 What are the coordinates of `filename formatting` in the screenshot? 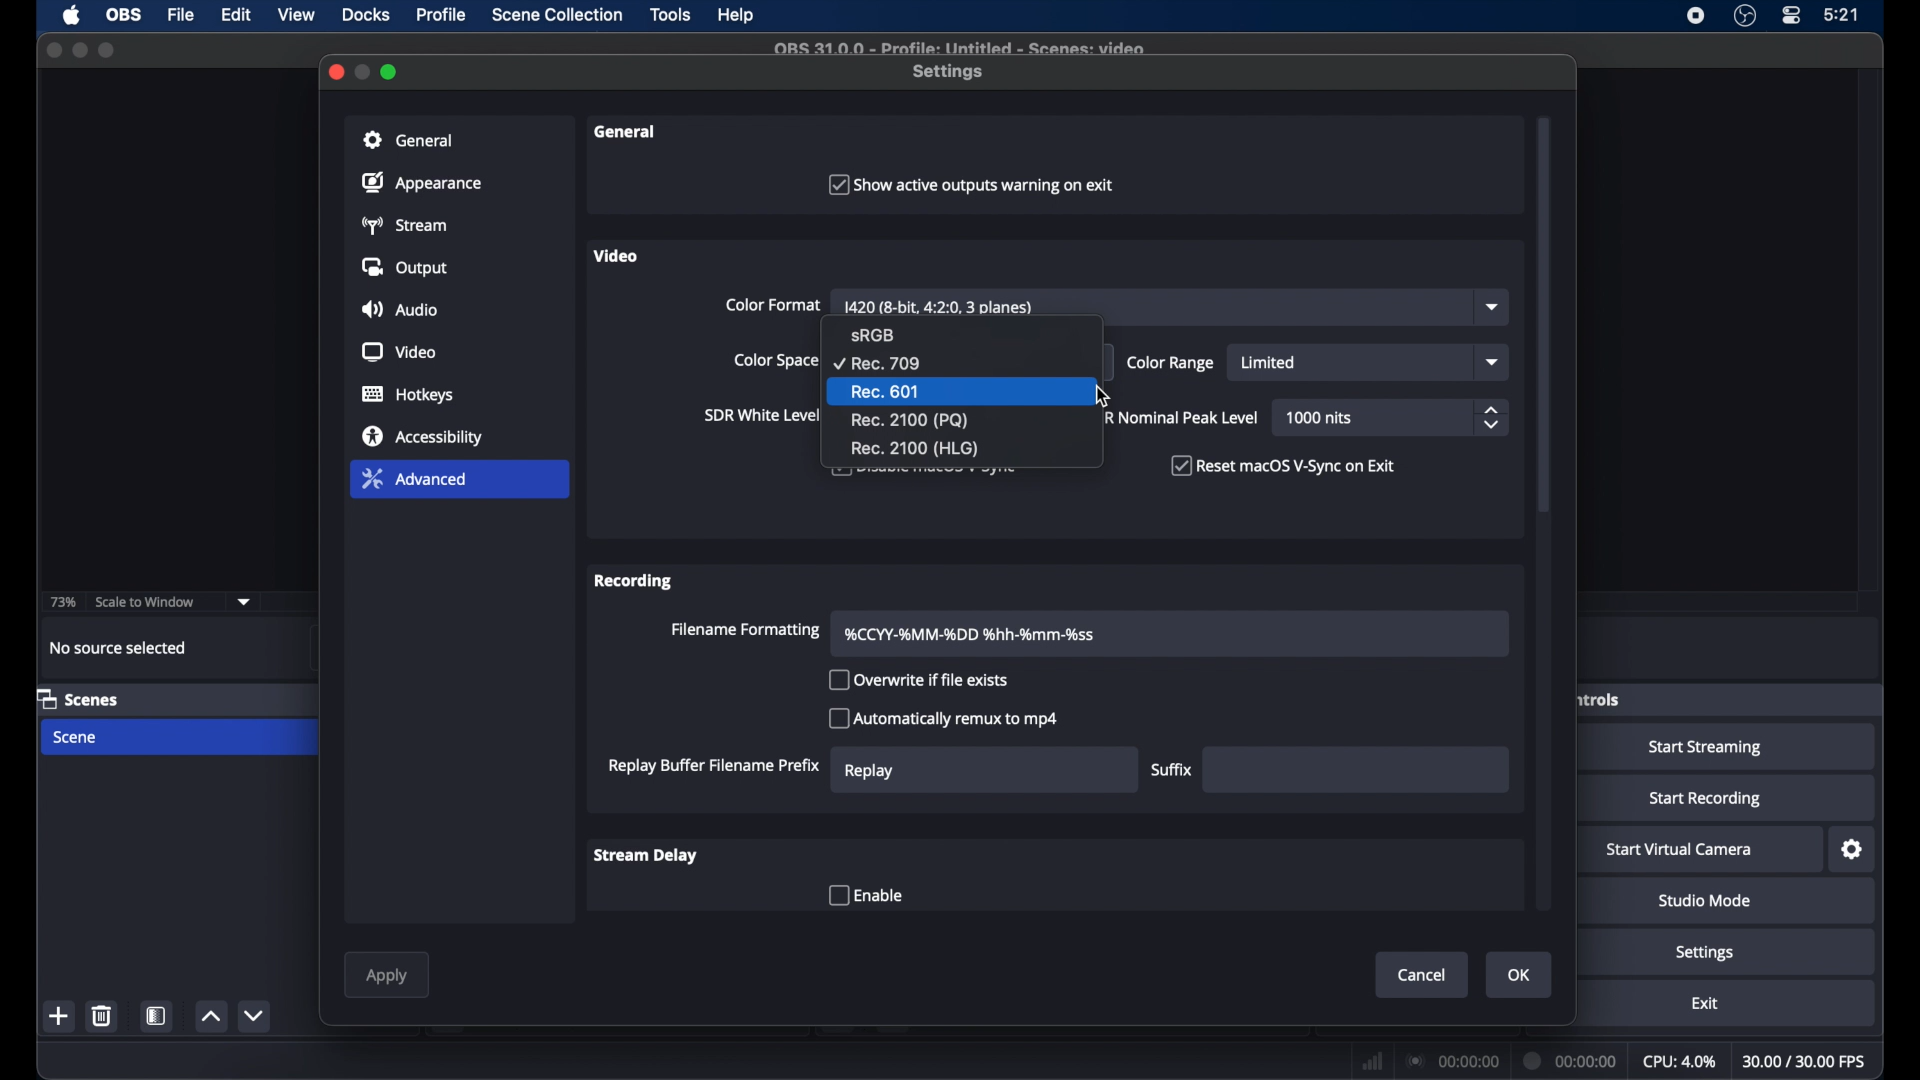 It's located at (746, 630).